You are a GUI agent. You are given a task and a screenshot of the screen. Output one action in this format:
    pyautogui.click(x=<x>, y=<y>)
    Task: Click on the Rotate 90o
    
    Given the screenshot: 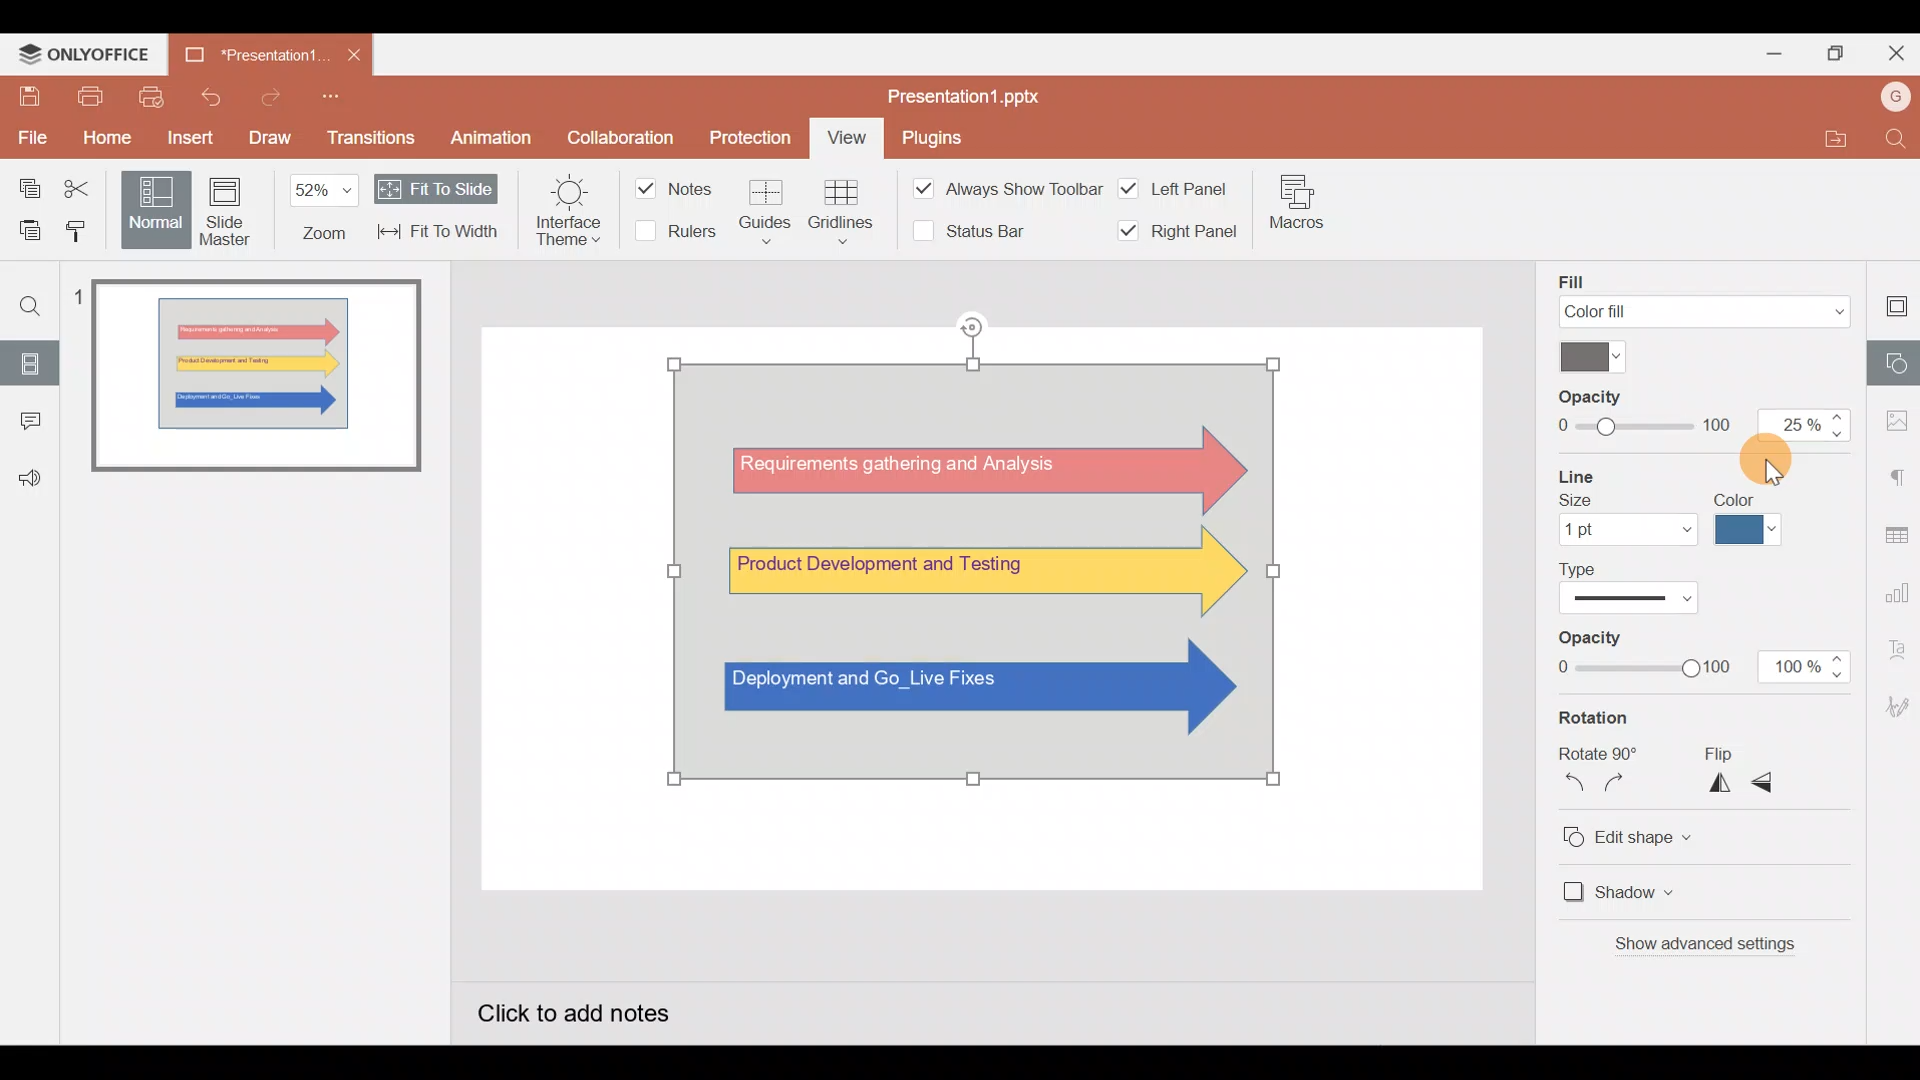 What is the action you would take?
    pyautogui.click(x=1597, y=751)
    